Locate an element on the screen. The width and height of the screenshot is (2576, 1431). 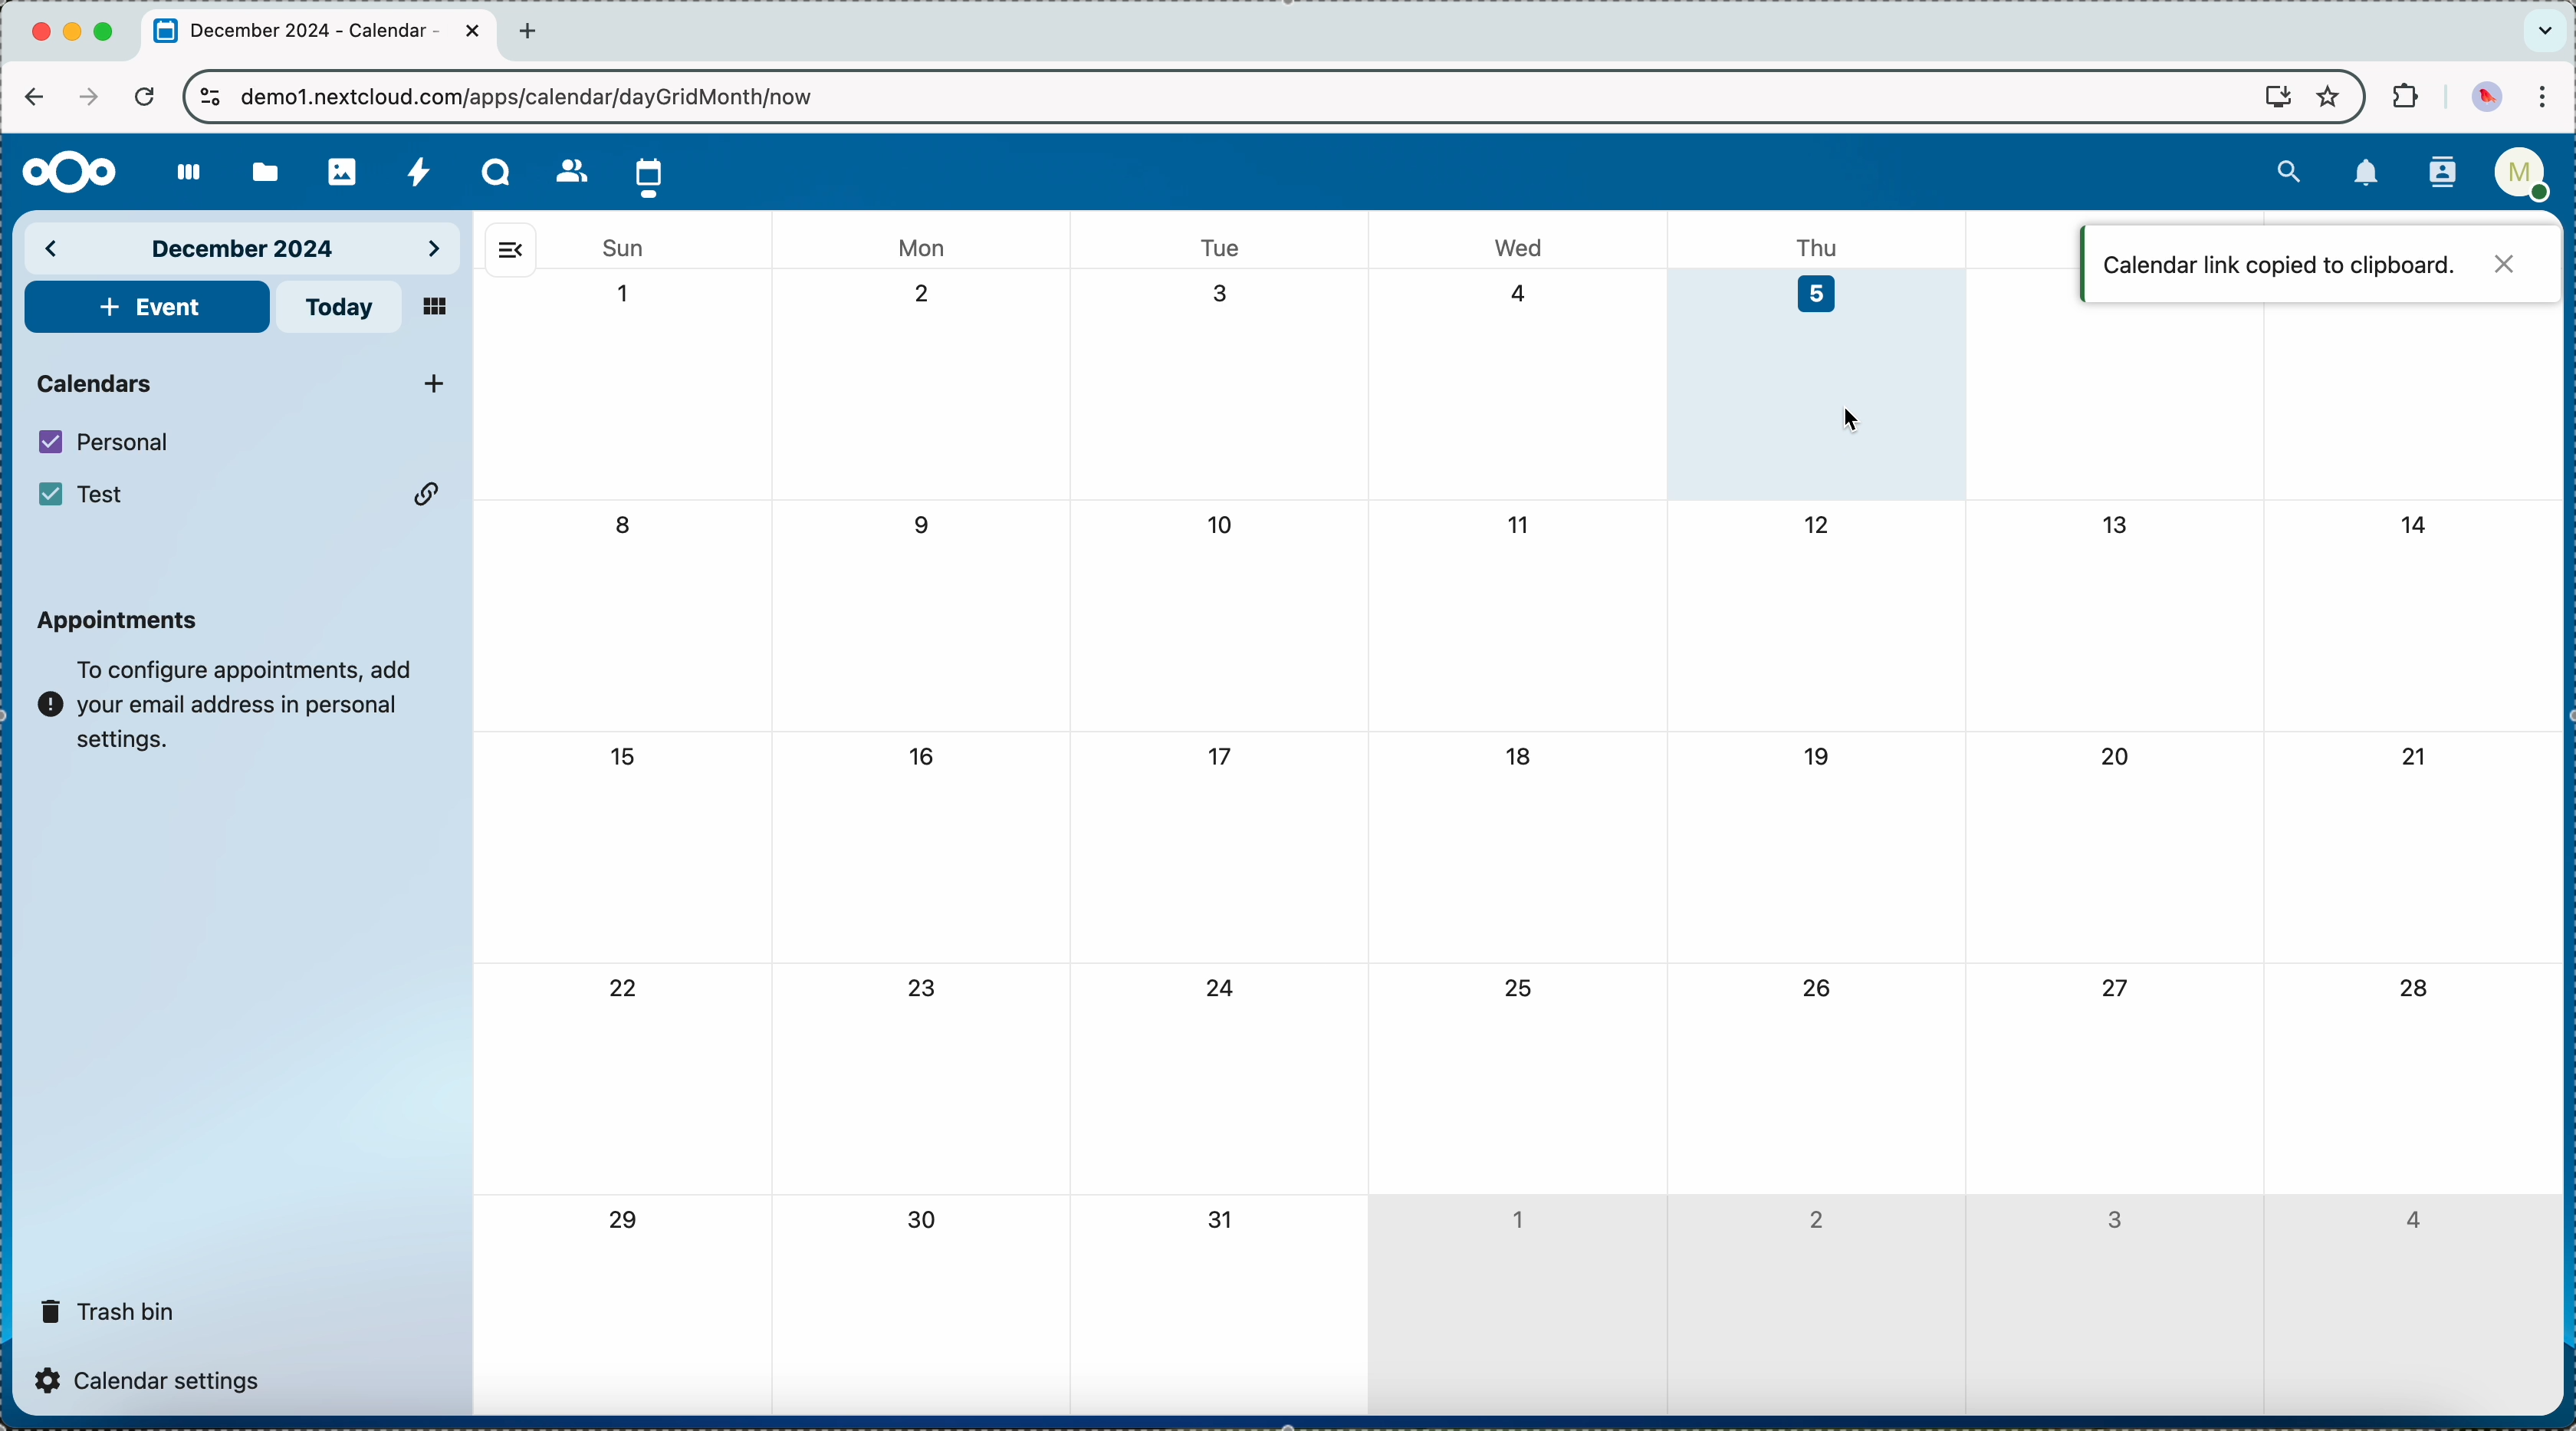
2 is located at coordinates (1816, 1218).